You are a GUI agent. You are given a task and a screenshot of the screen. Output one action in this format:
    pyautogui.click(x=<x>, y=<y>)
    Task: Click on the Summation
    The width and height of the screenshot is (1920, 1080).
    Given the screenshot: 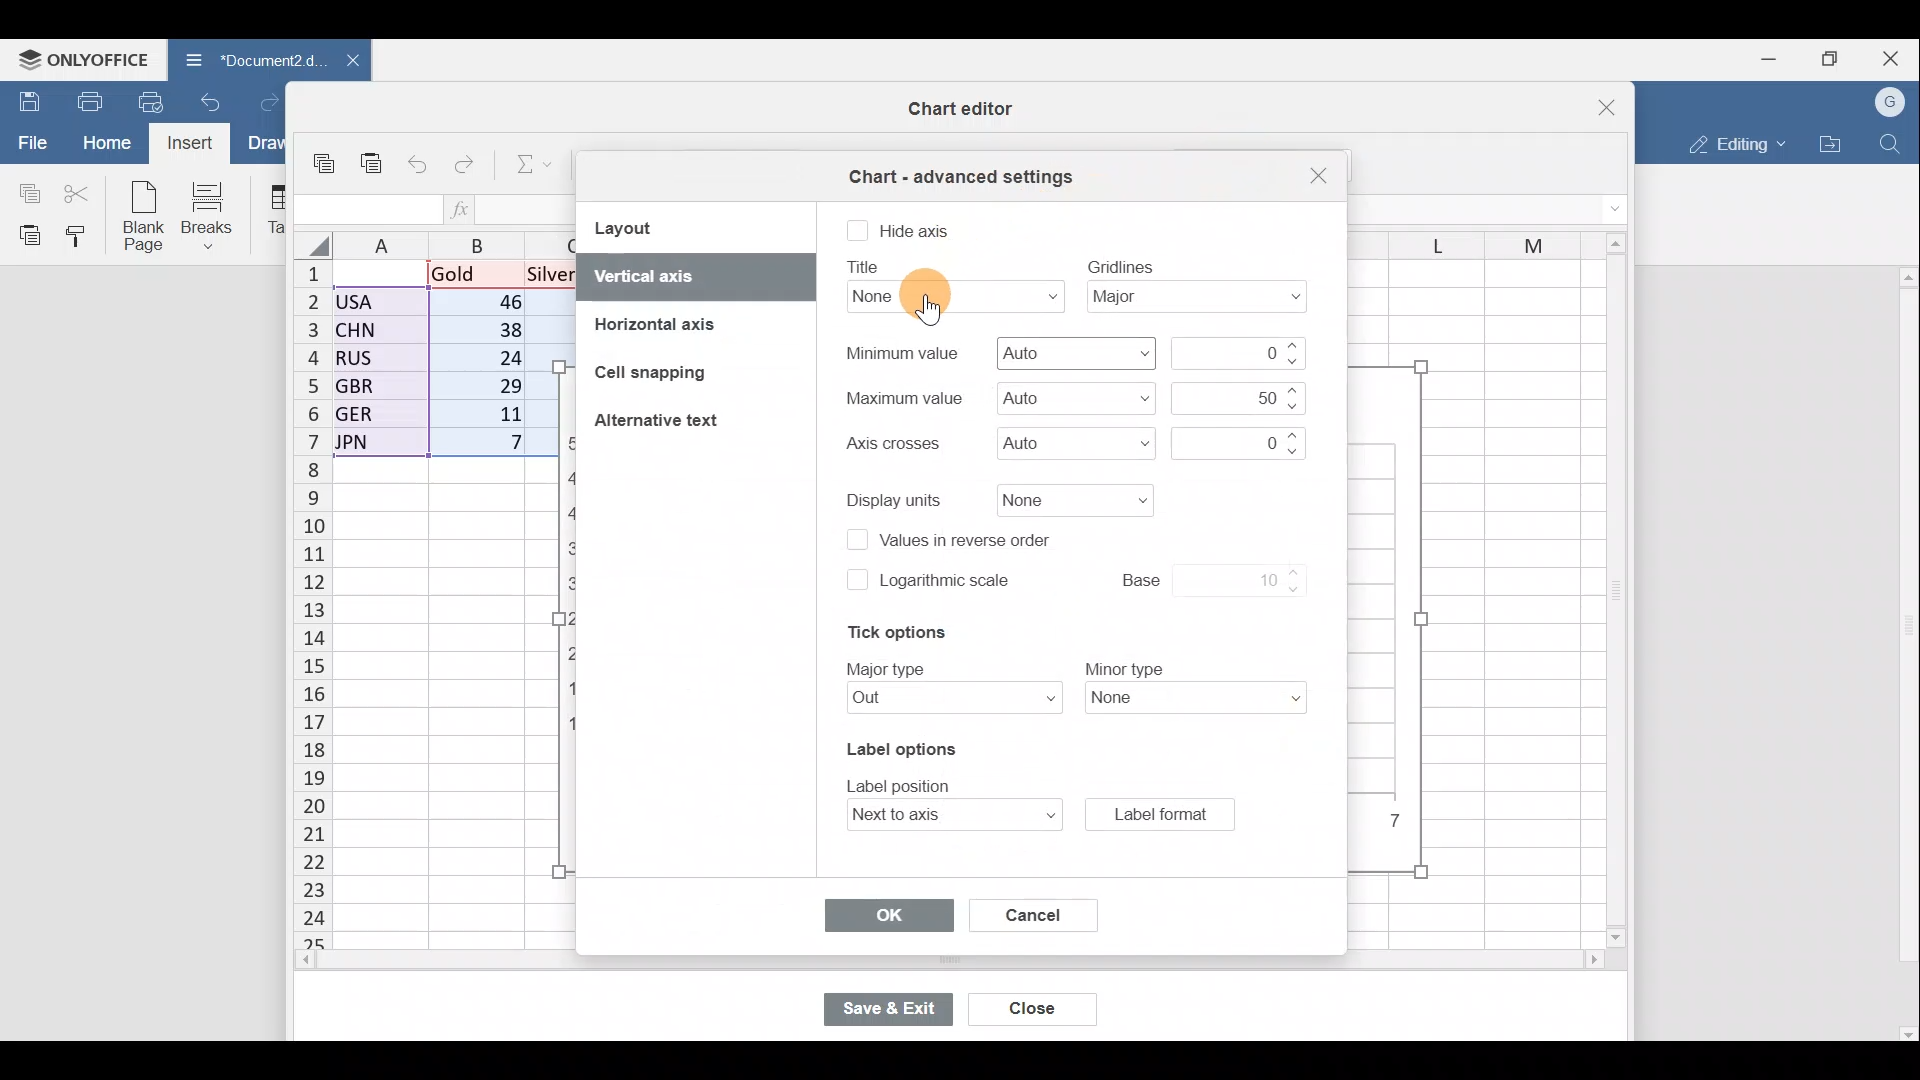 What is the action you would take?
    pyautogui.click(x=527, y=167)
    